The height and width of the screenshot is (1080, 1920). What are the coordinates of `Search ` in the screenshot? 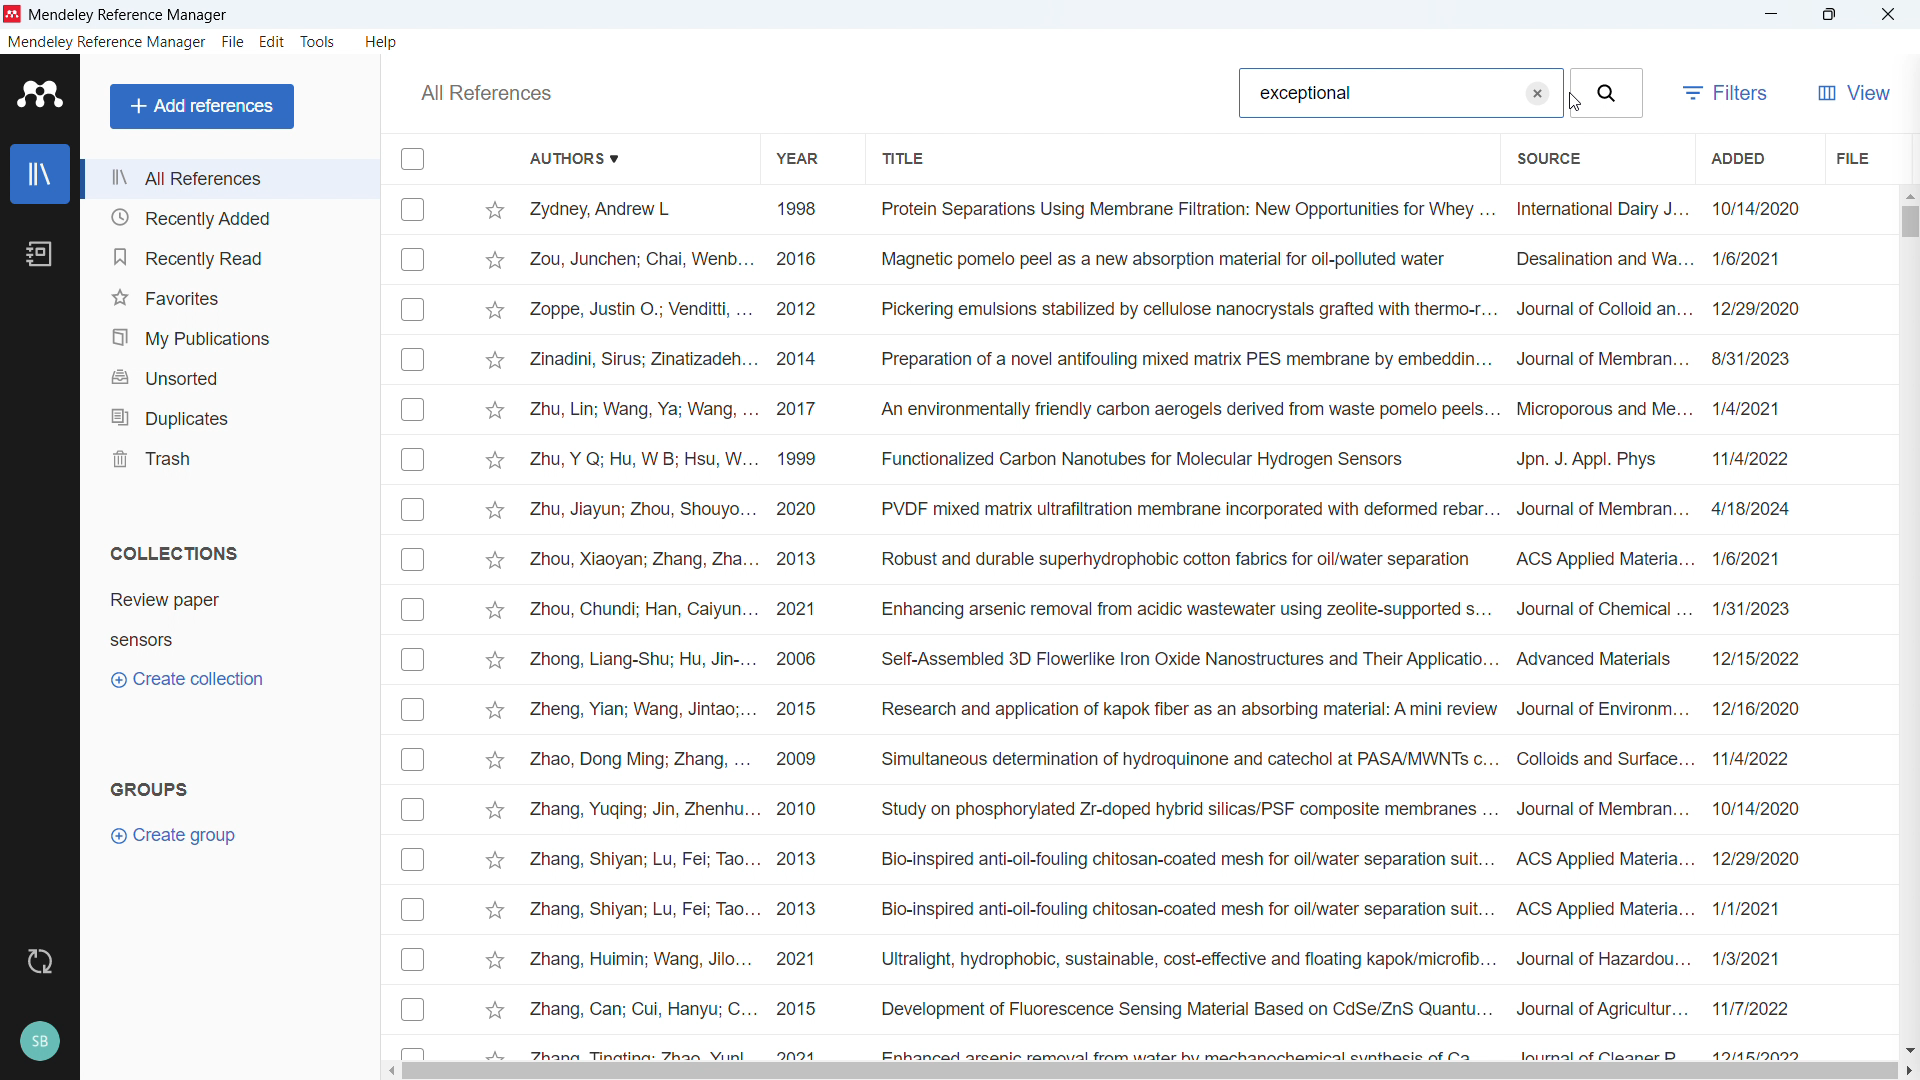 It's located at (1608, 92).